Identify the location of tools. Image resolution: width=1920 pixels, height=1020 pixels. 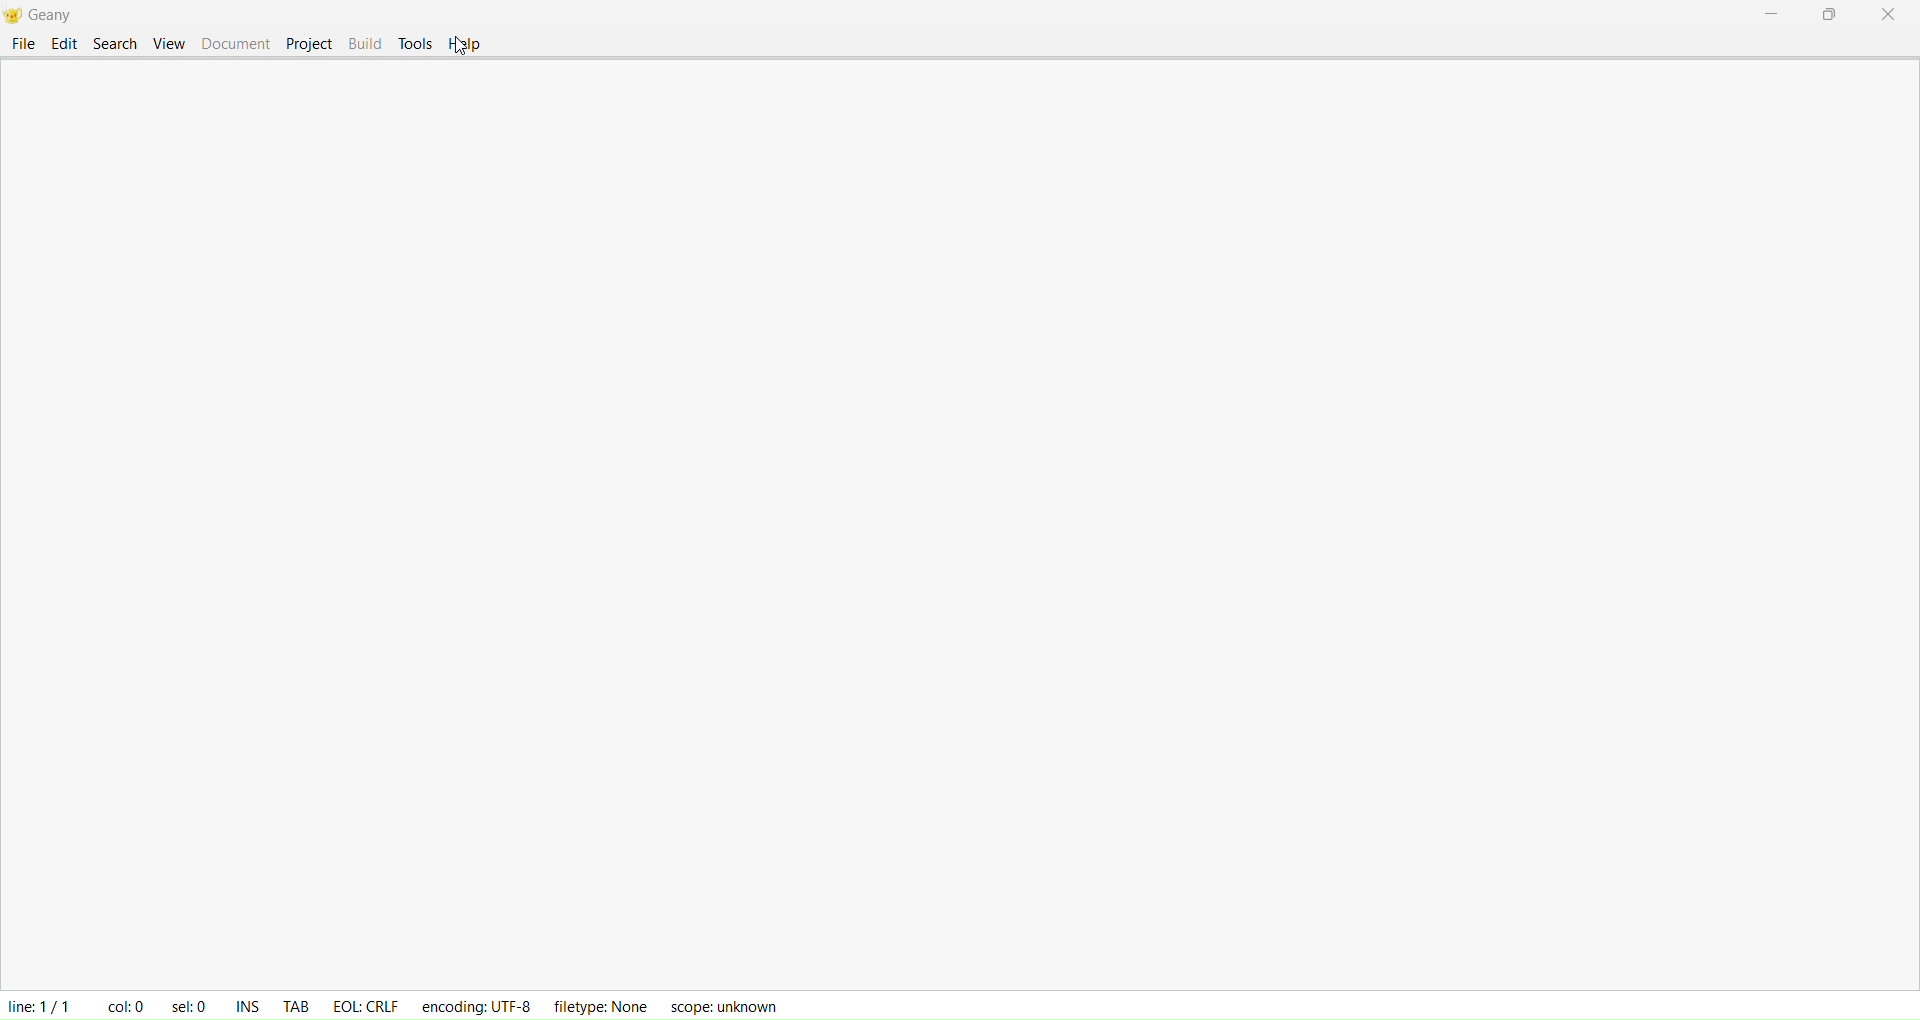
(415, 43).